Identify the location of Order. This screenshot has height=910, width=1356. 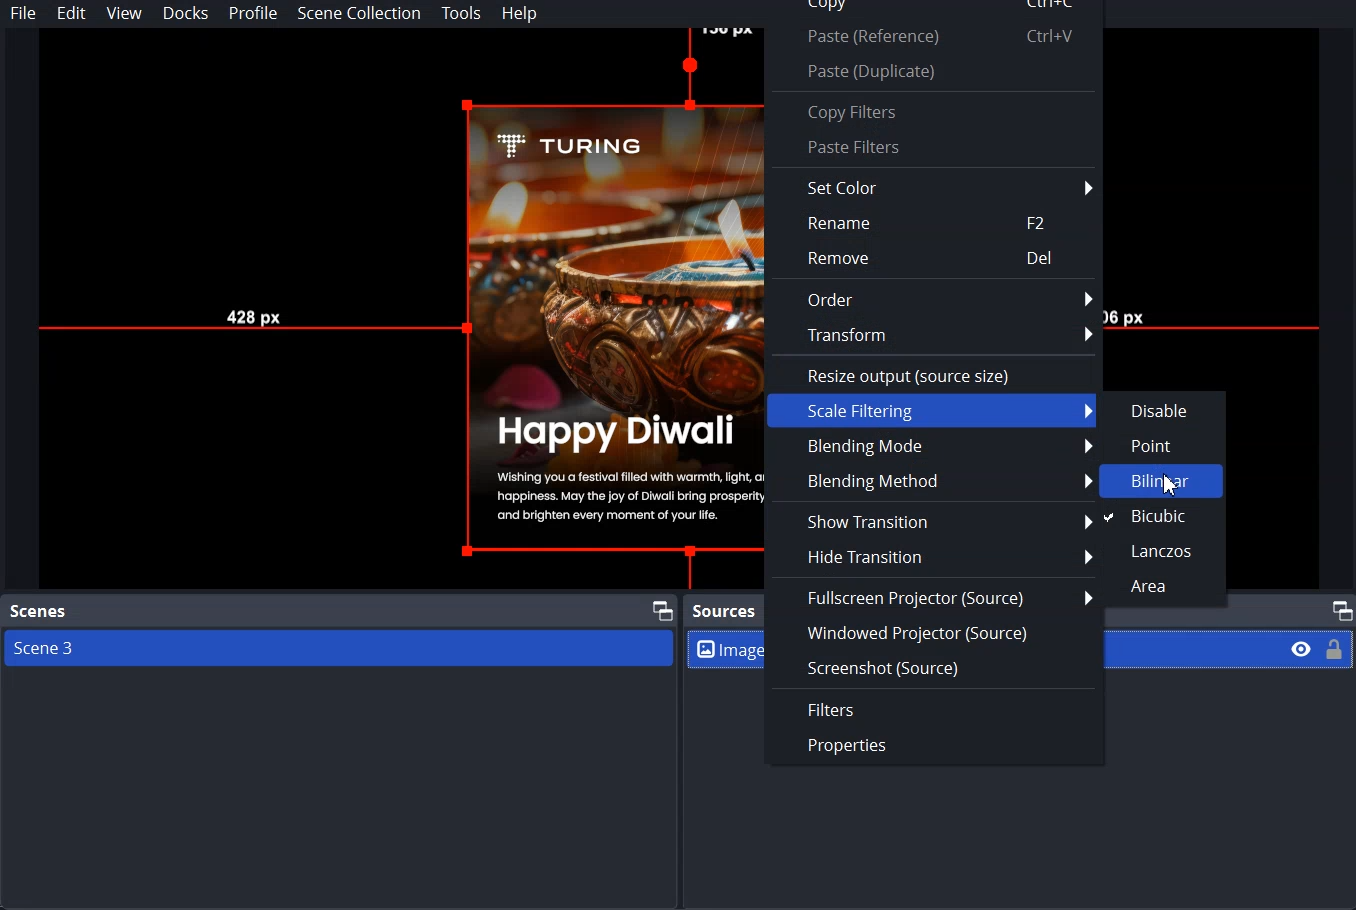
(934, 298).